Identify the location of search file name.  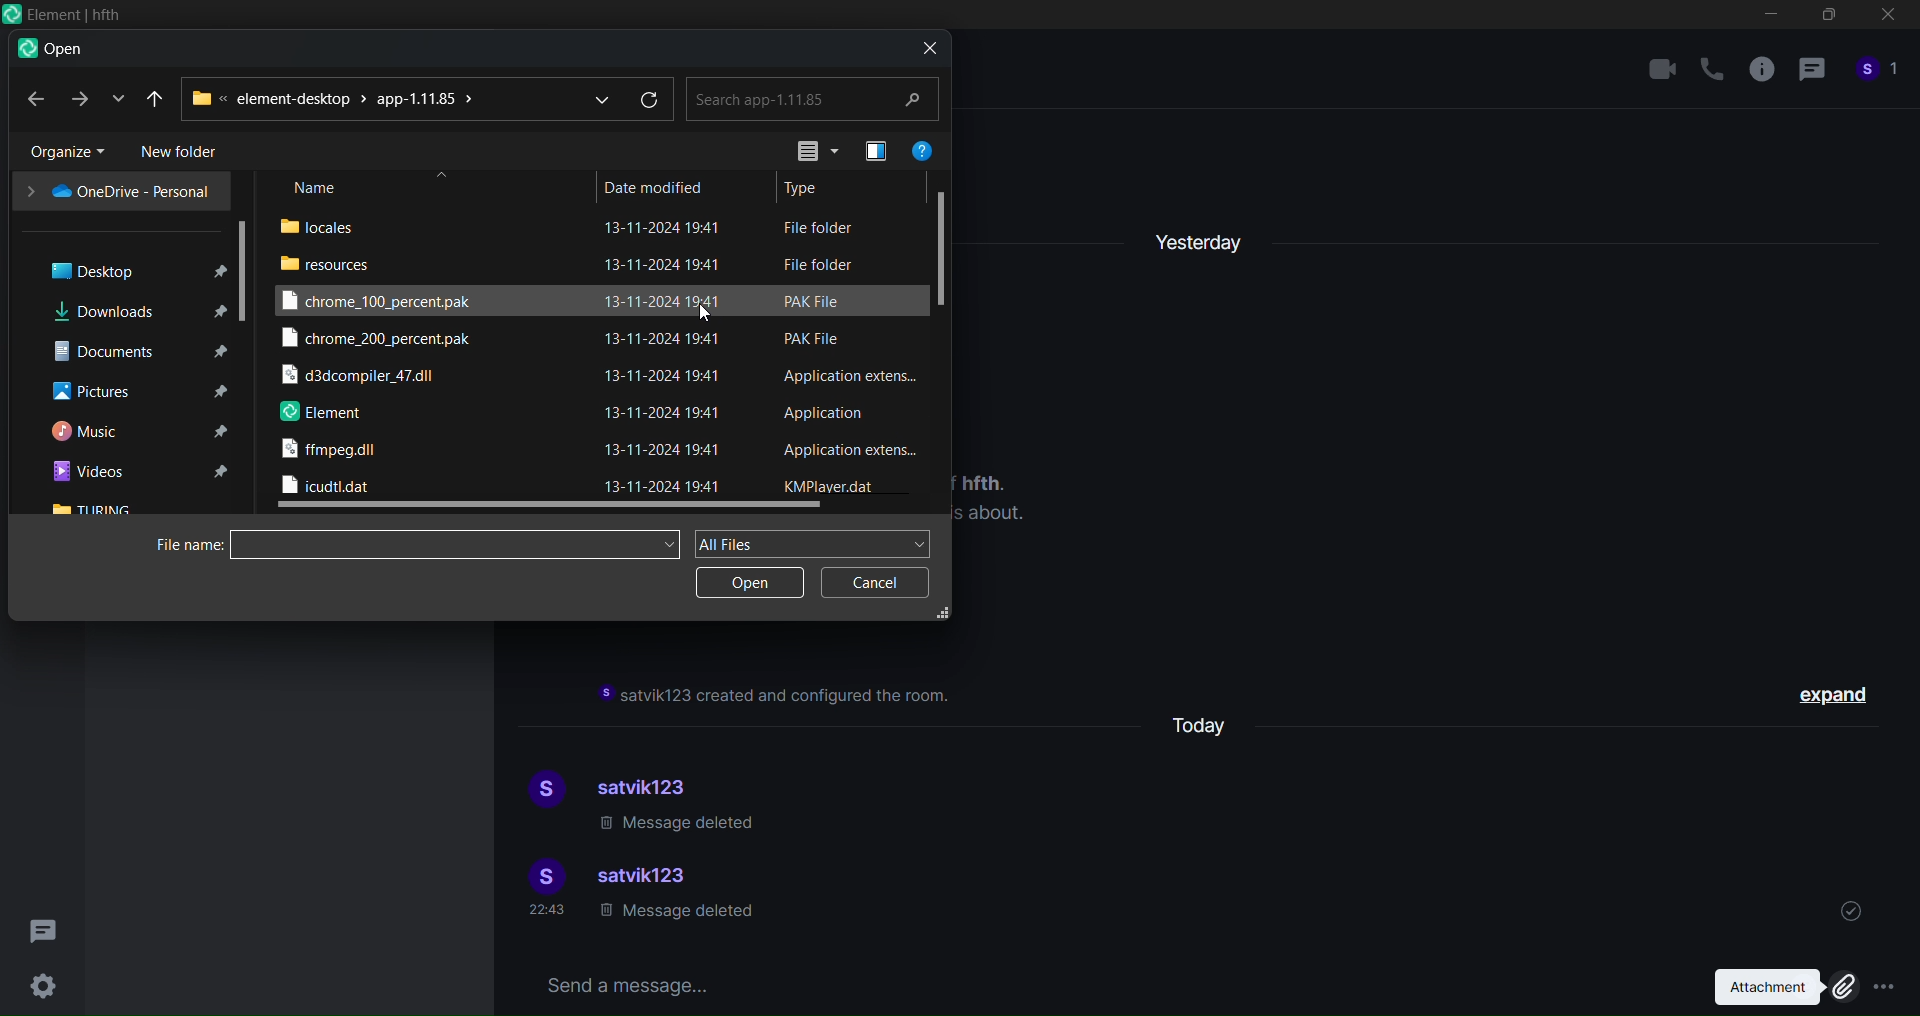
(460, 541).